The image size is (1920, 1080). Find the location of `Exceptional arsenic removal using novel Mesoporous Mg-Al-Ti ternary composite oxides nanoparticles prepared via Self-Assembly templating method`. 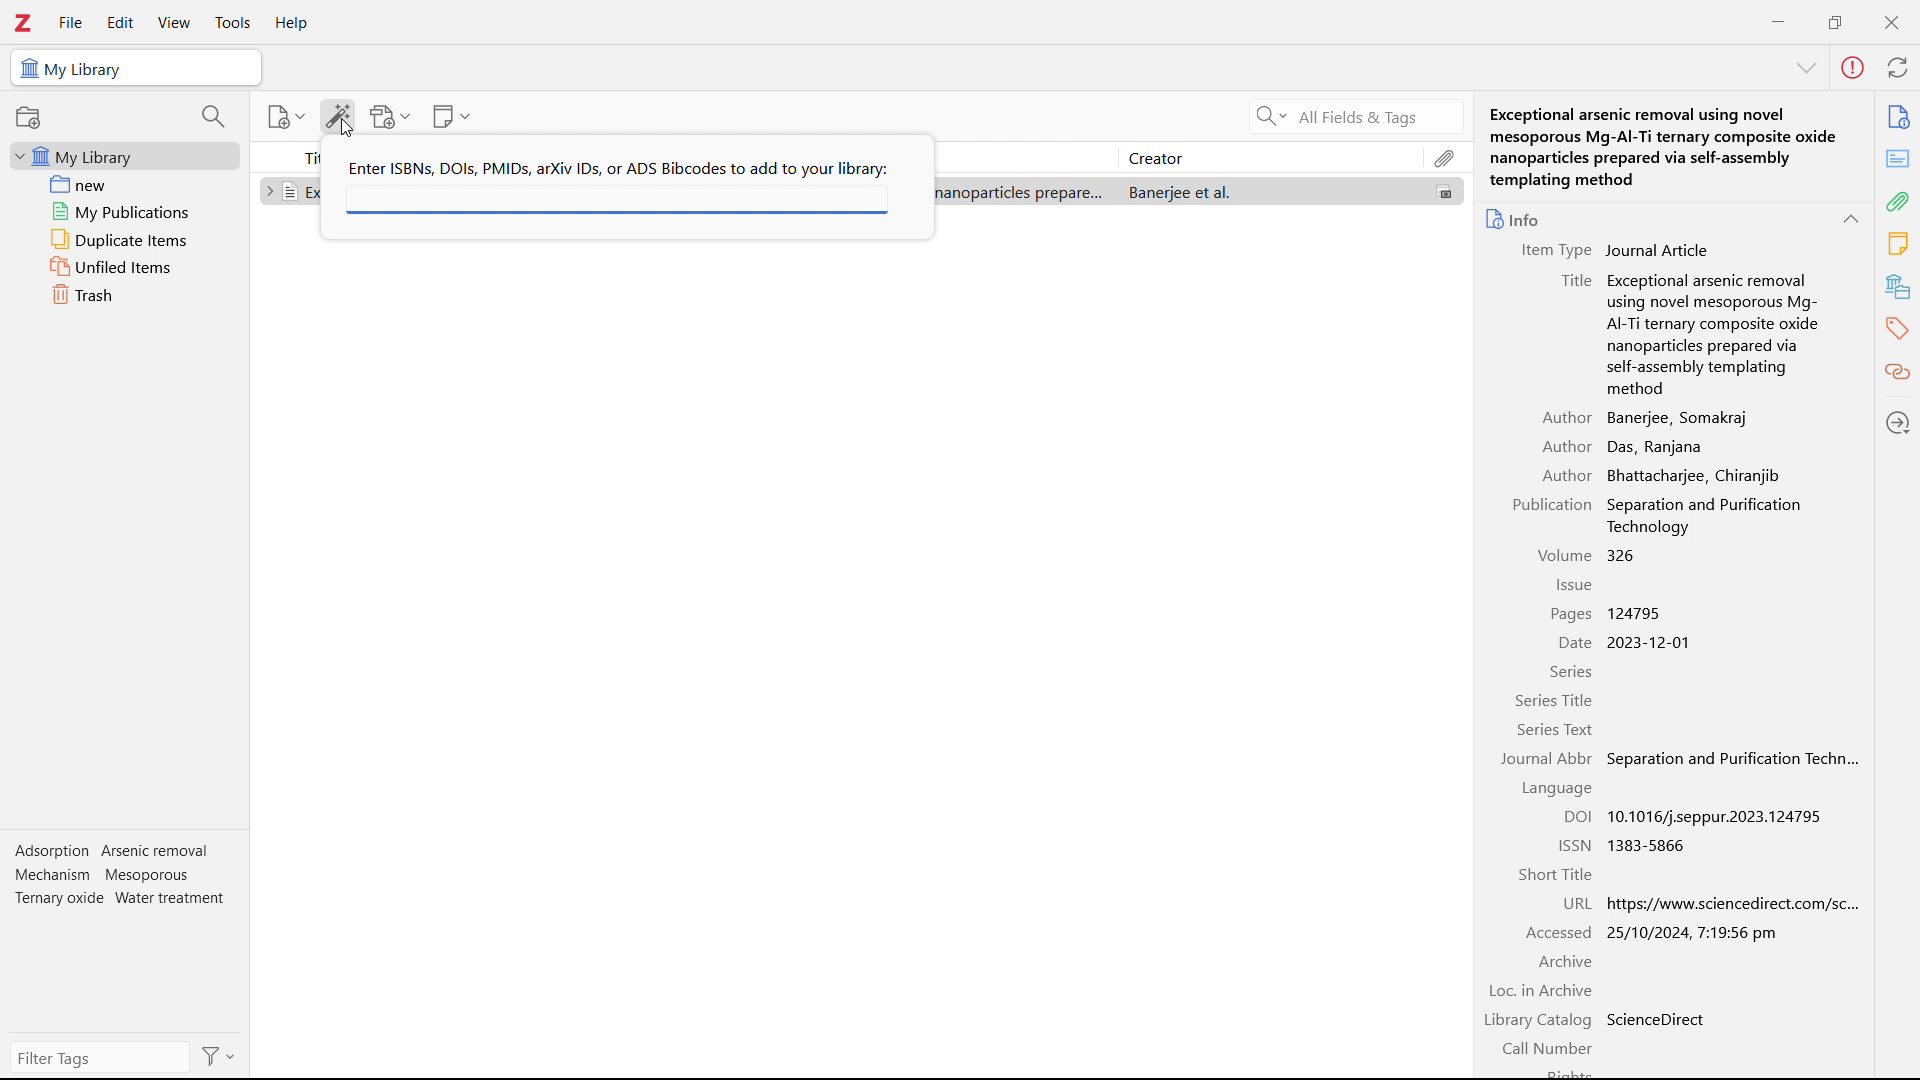

Exceptional arsenic removal using novel Mesoporous Mg-Al-Ti ternary composite oxides nanoparticles prepared via Self-Assembly templating method is located at coordinates (1675, 146).